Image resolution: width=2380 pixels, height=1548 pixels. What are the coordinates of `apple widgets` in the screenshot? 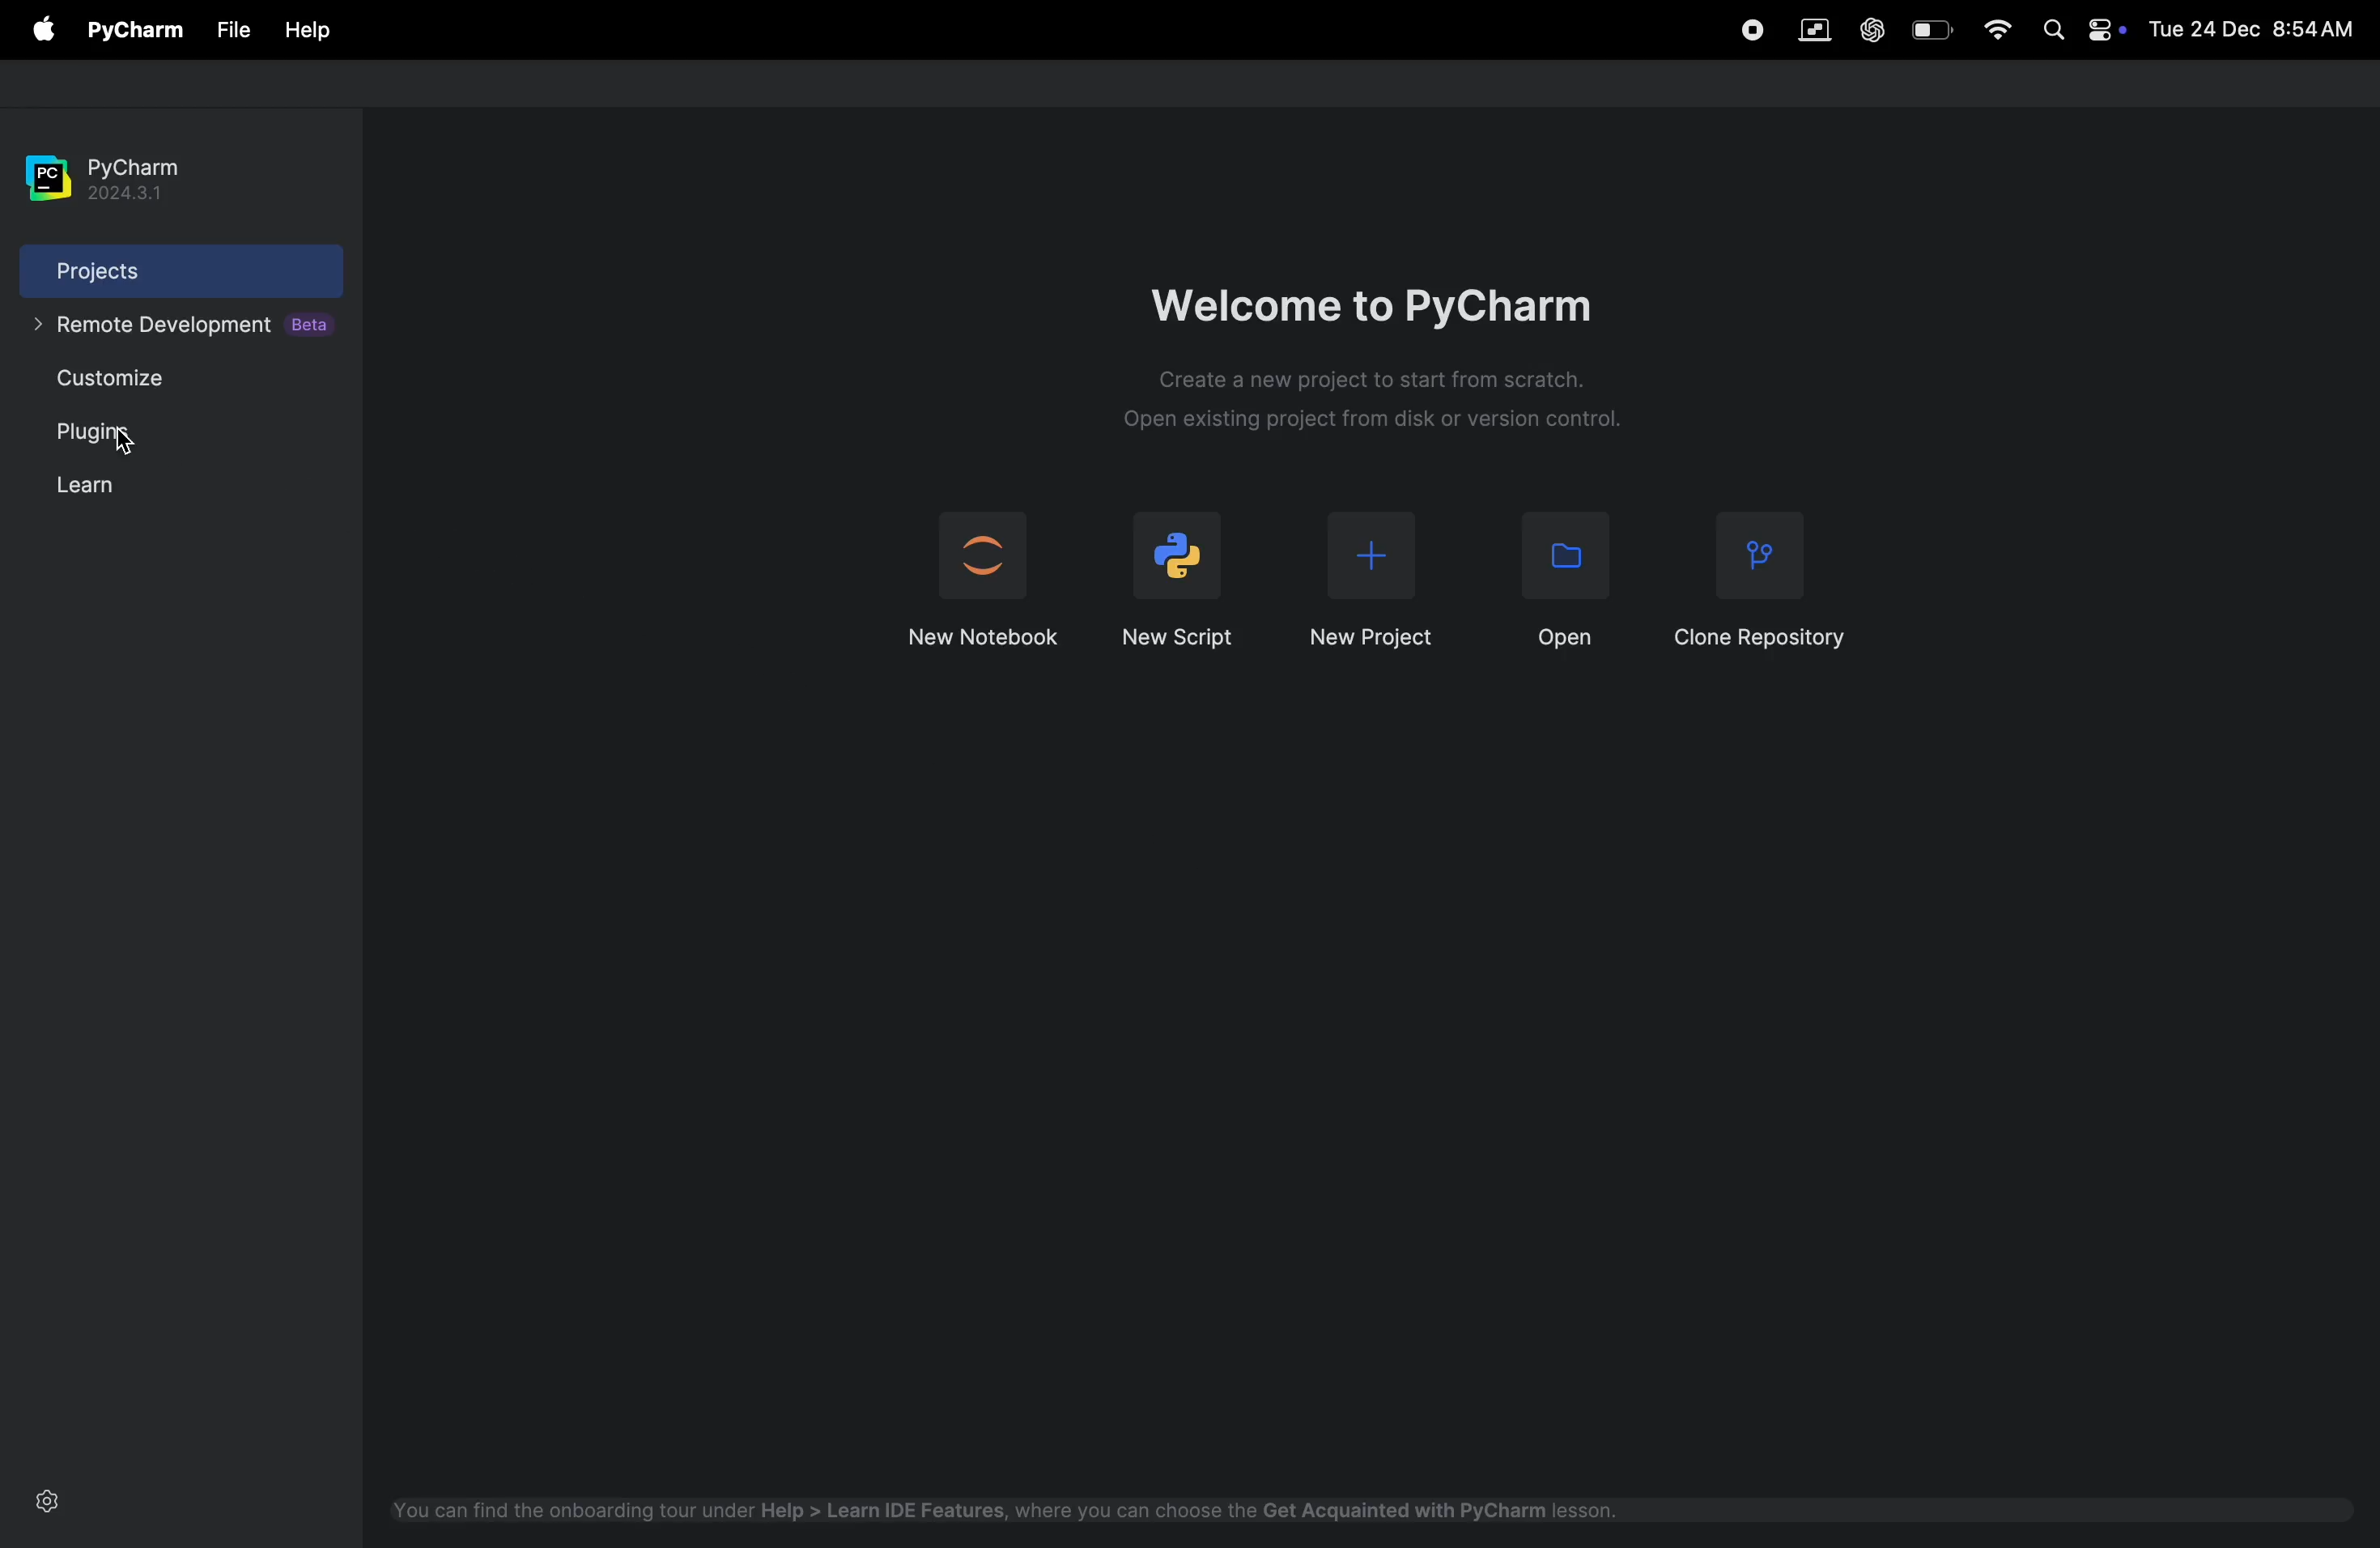 It's located at (2076, 31).